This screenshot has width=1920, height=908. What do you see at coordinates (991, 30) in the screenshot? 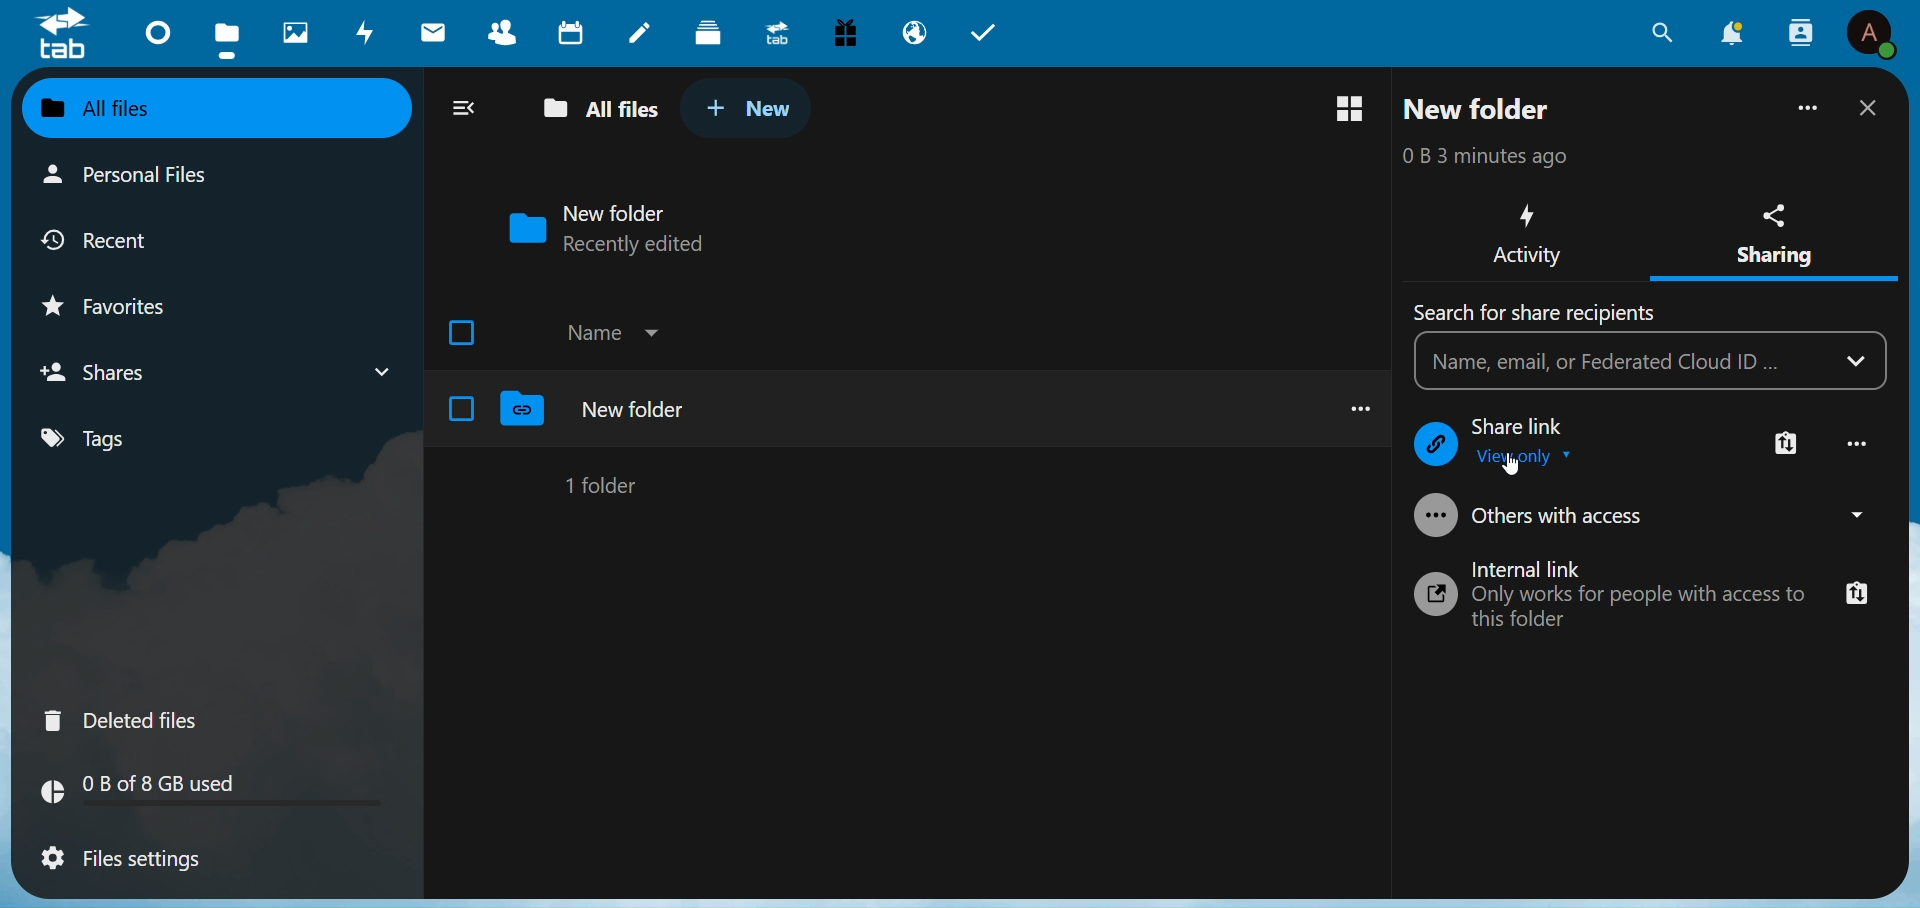
I see `Tab` at bounding box center [991, 30].